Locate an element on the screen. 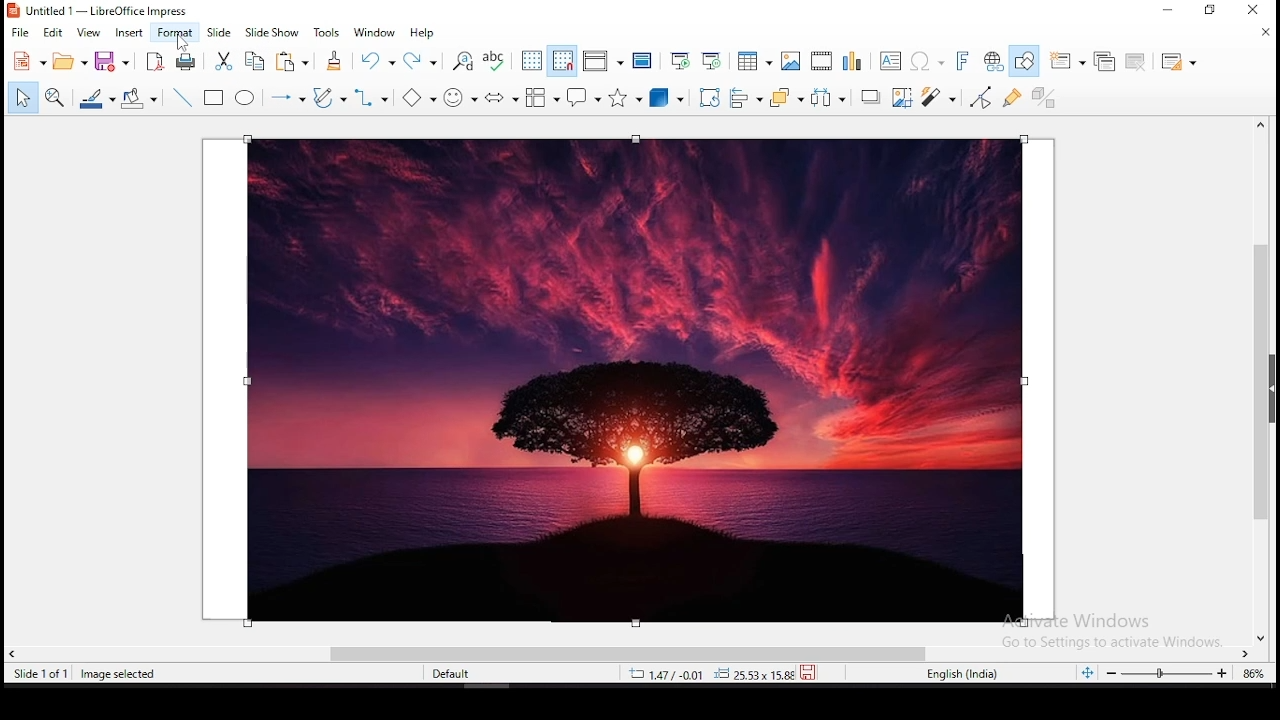 The image size is (1280, 720). scroll bar is located at coordinates (1267, 380).